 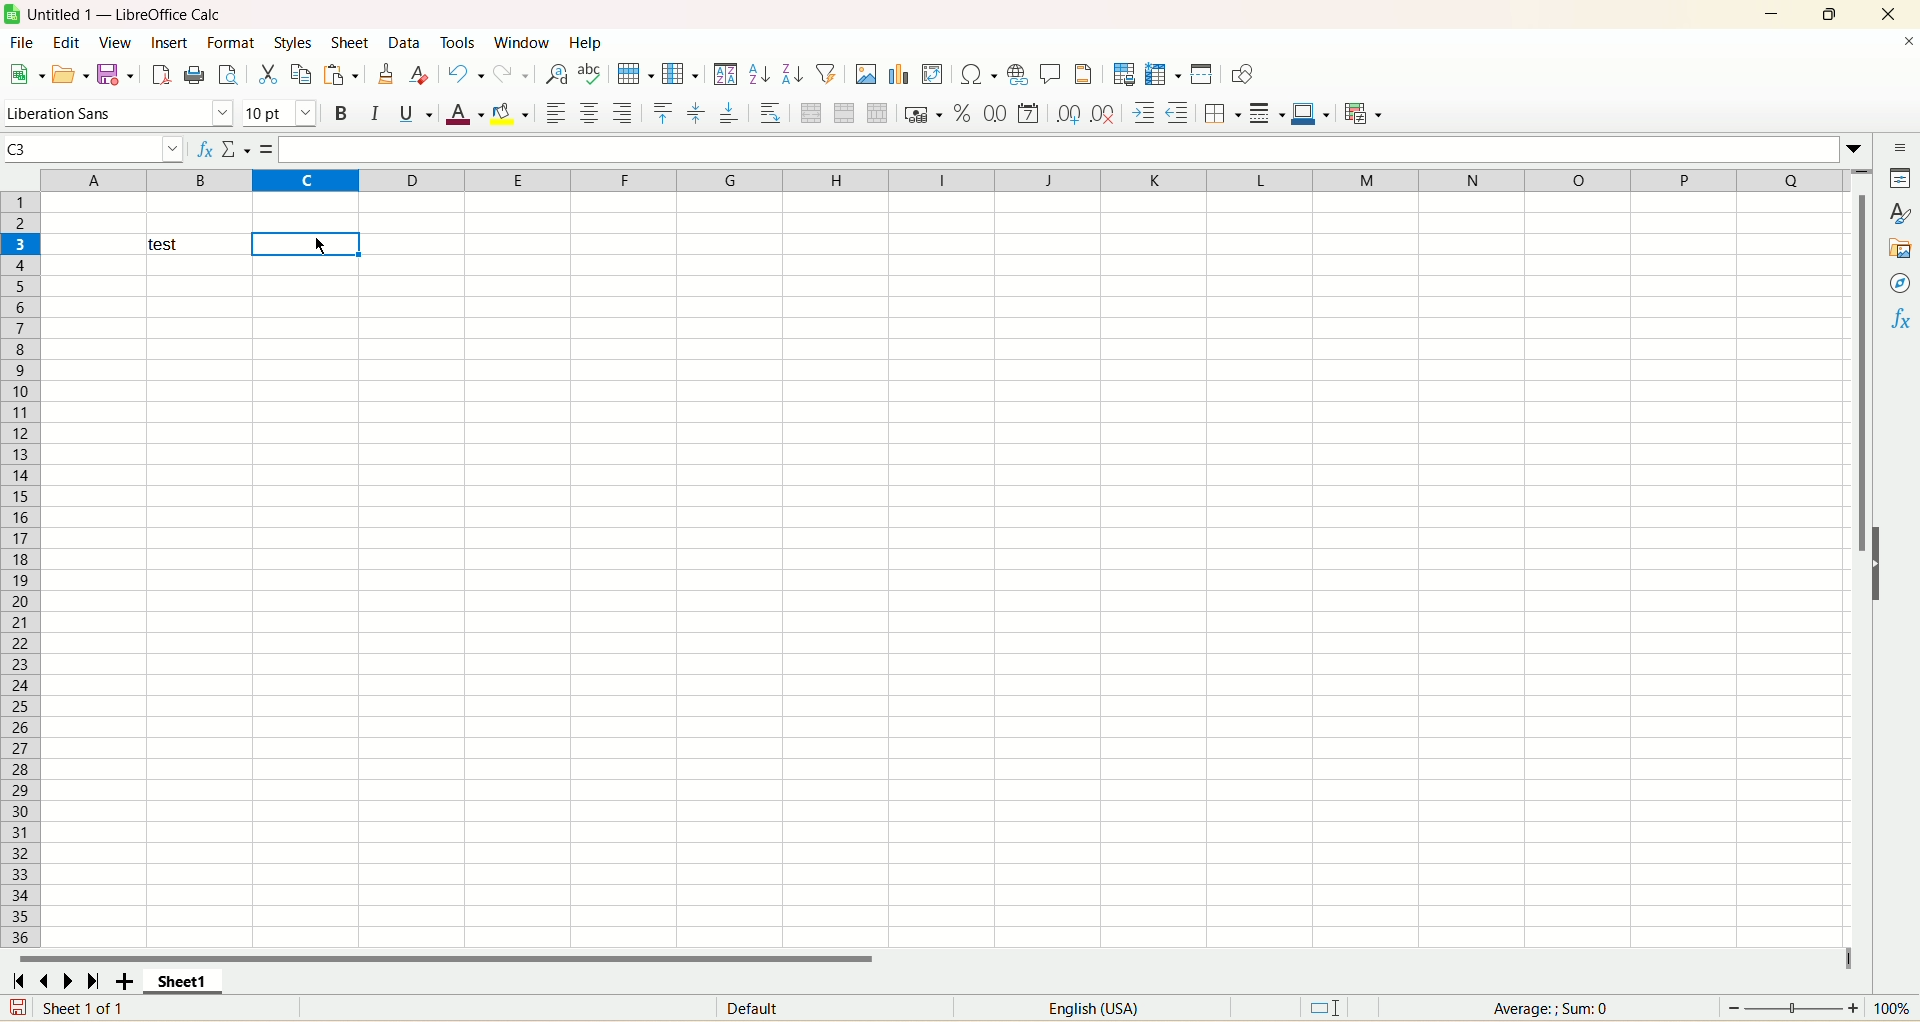 I want to click on italic, so click(x=375, y=113).